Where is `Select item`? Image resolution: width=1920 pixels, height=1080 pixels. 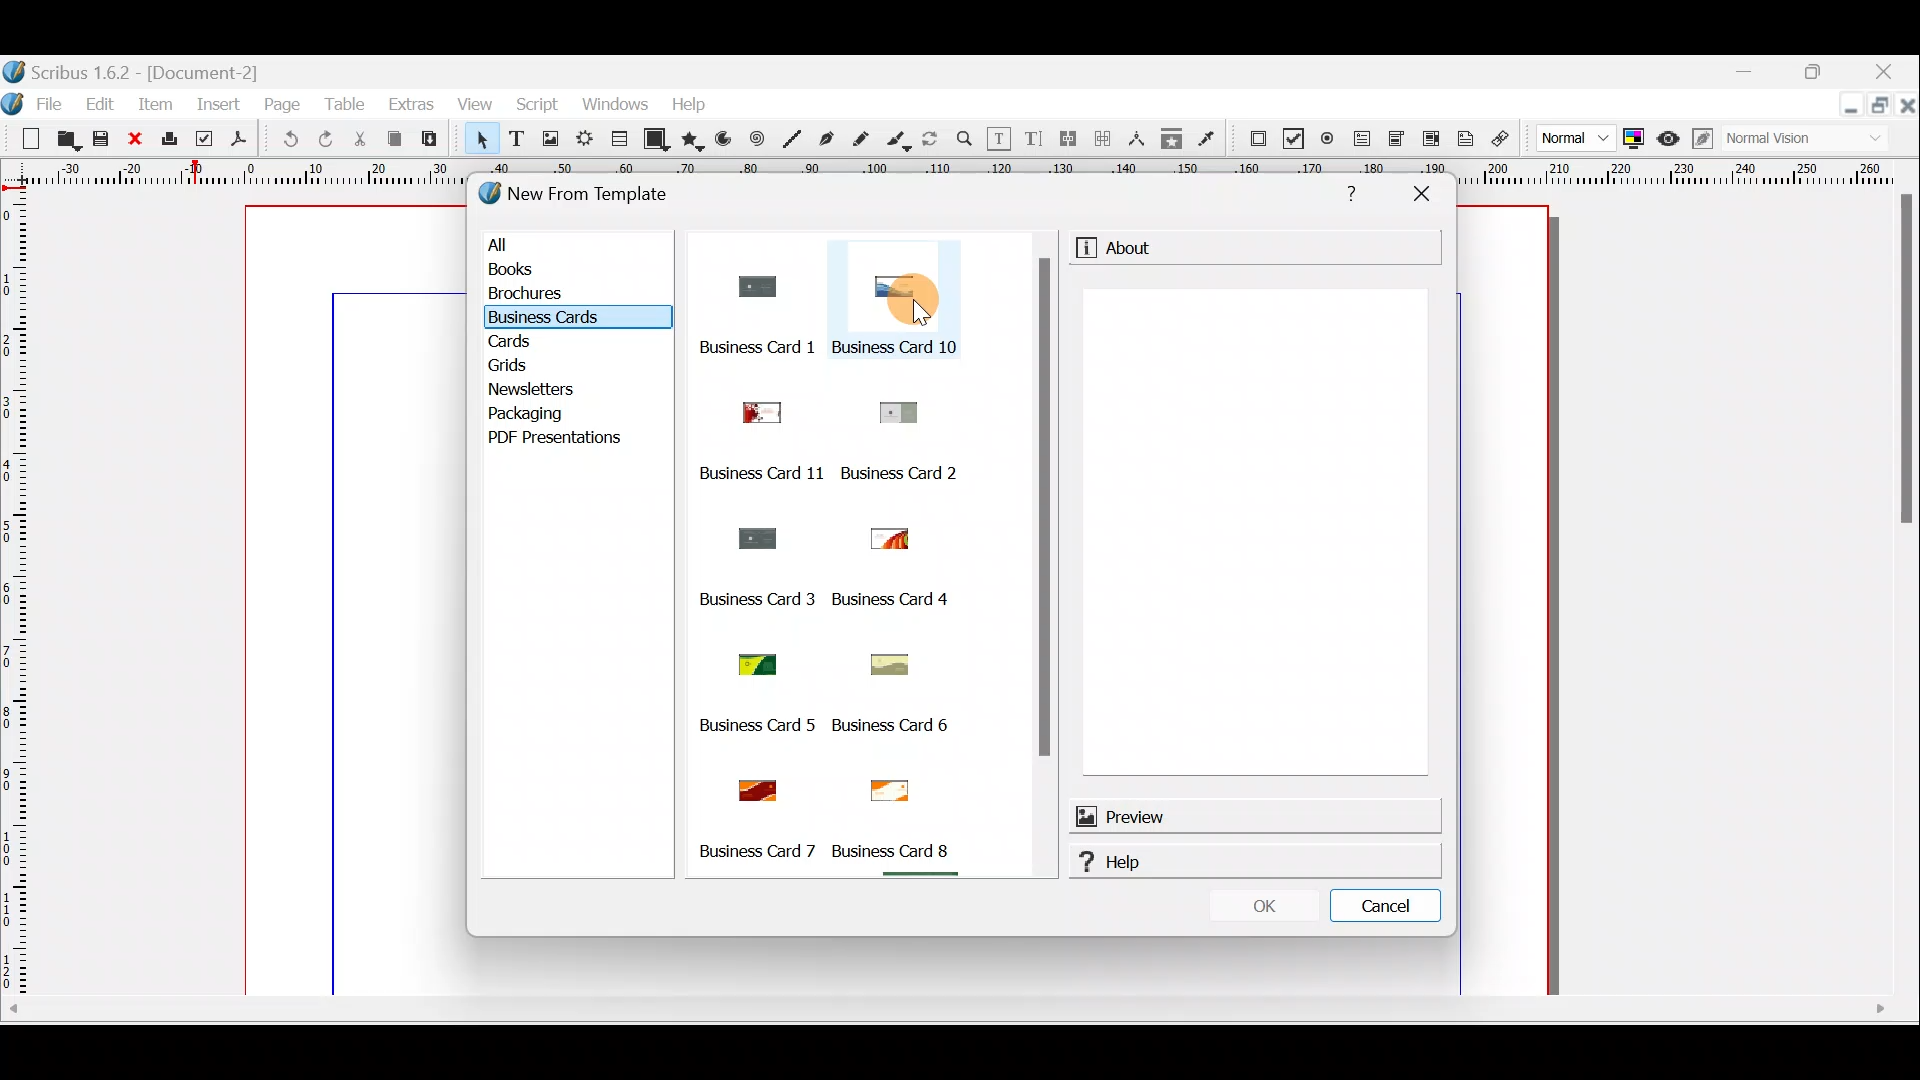
Select item is located at coordinates (482, 143).